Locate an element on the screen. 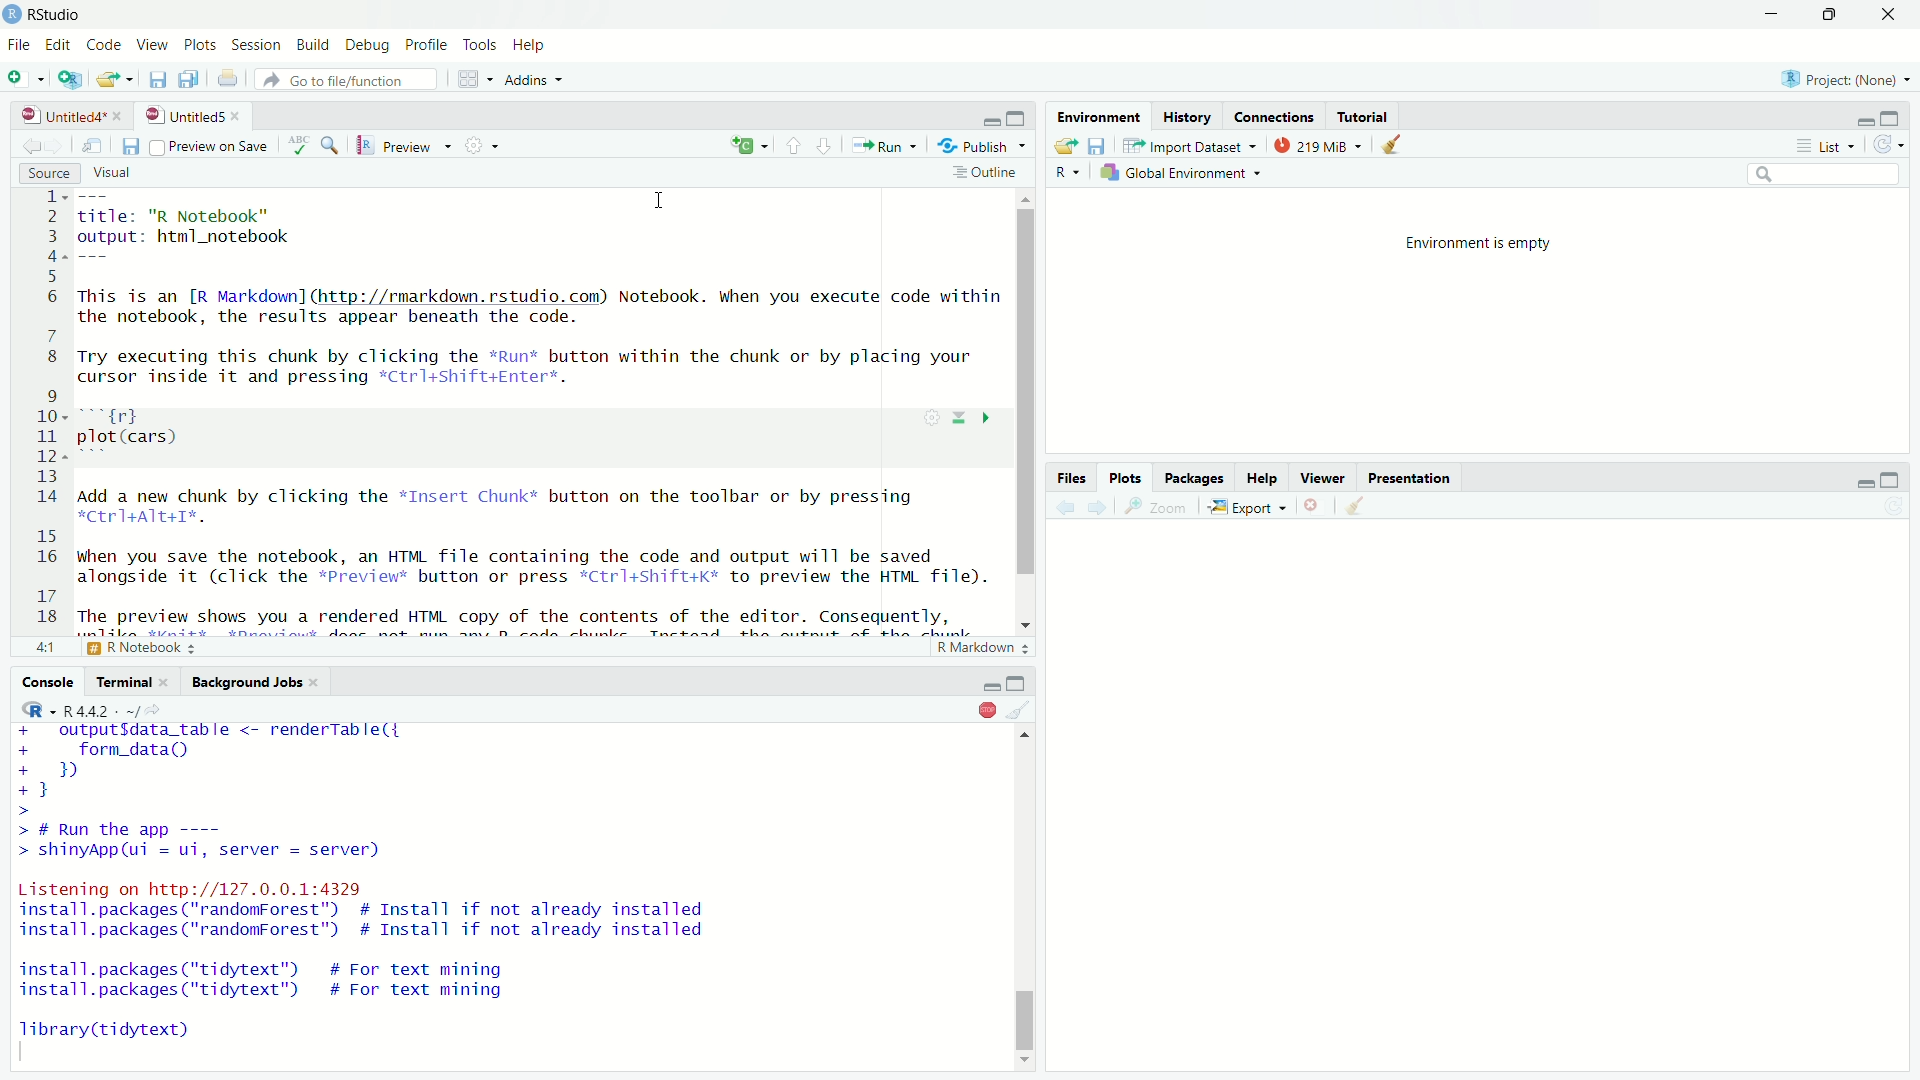 This screenshot has height=1080, width=1920. Go forward to next source location is located at coordinates (58, 144).